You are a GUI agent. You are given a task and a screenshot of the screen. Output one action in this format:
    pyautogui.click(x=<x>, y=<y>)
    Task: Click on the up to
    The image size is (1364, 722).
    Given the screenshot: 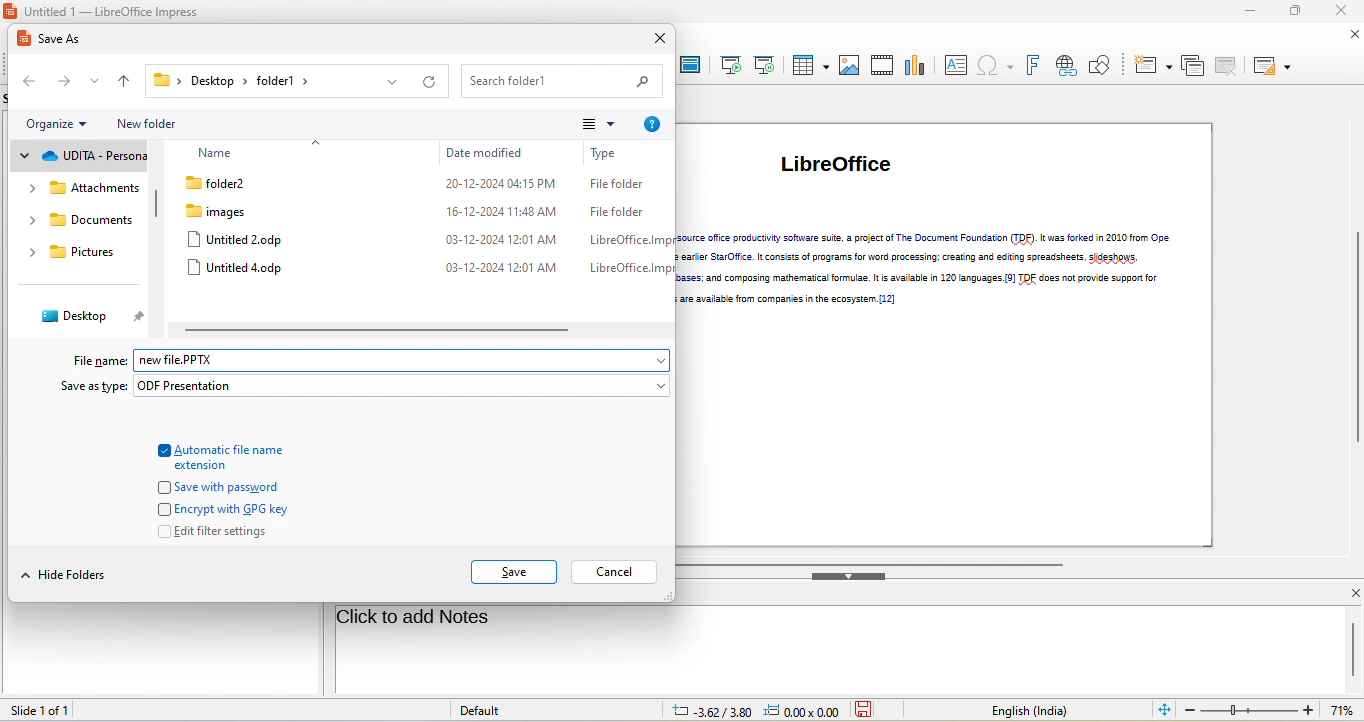 What is the action you would take?
    pyautogui.click(x=124, y=83)
    